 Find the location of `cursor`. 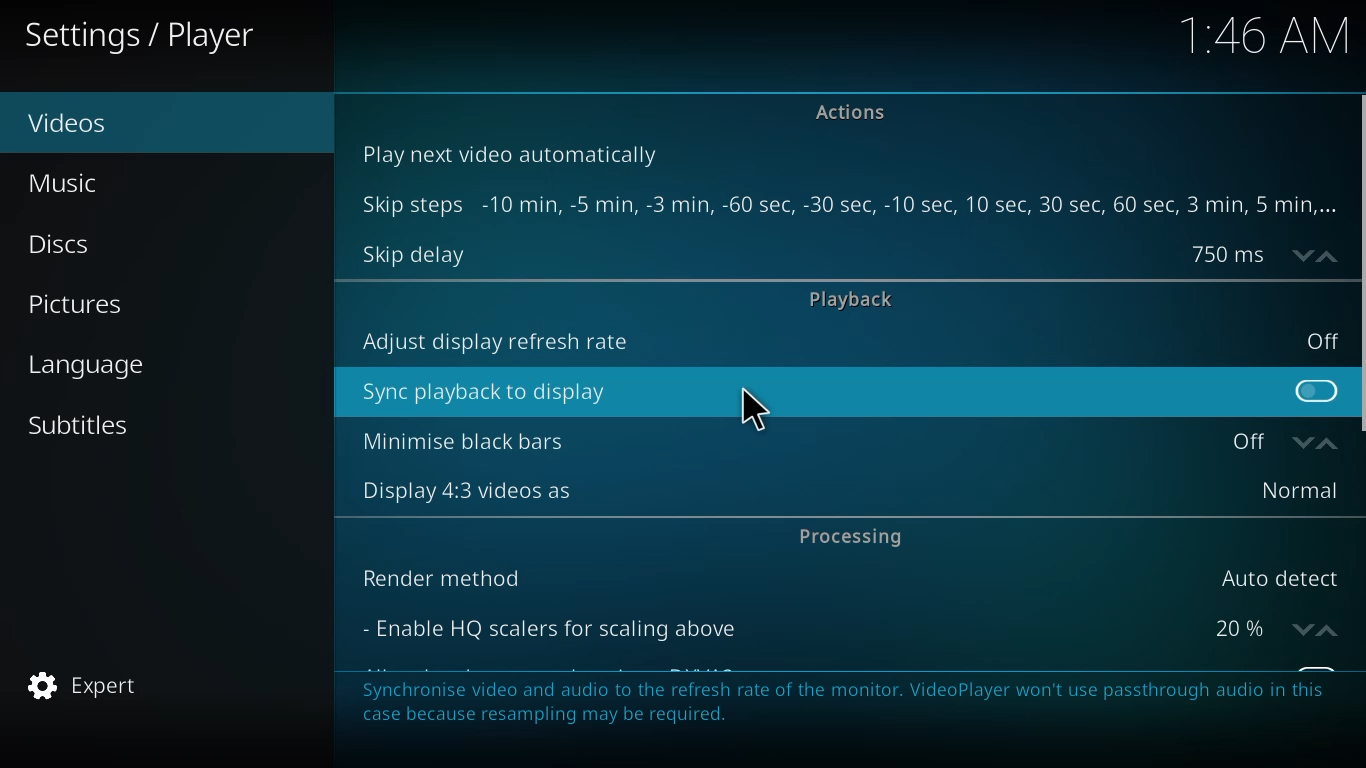

cursor is located at coordinates (756, 405).